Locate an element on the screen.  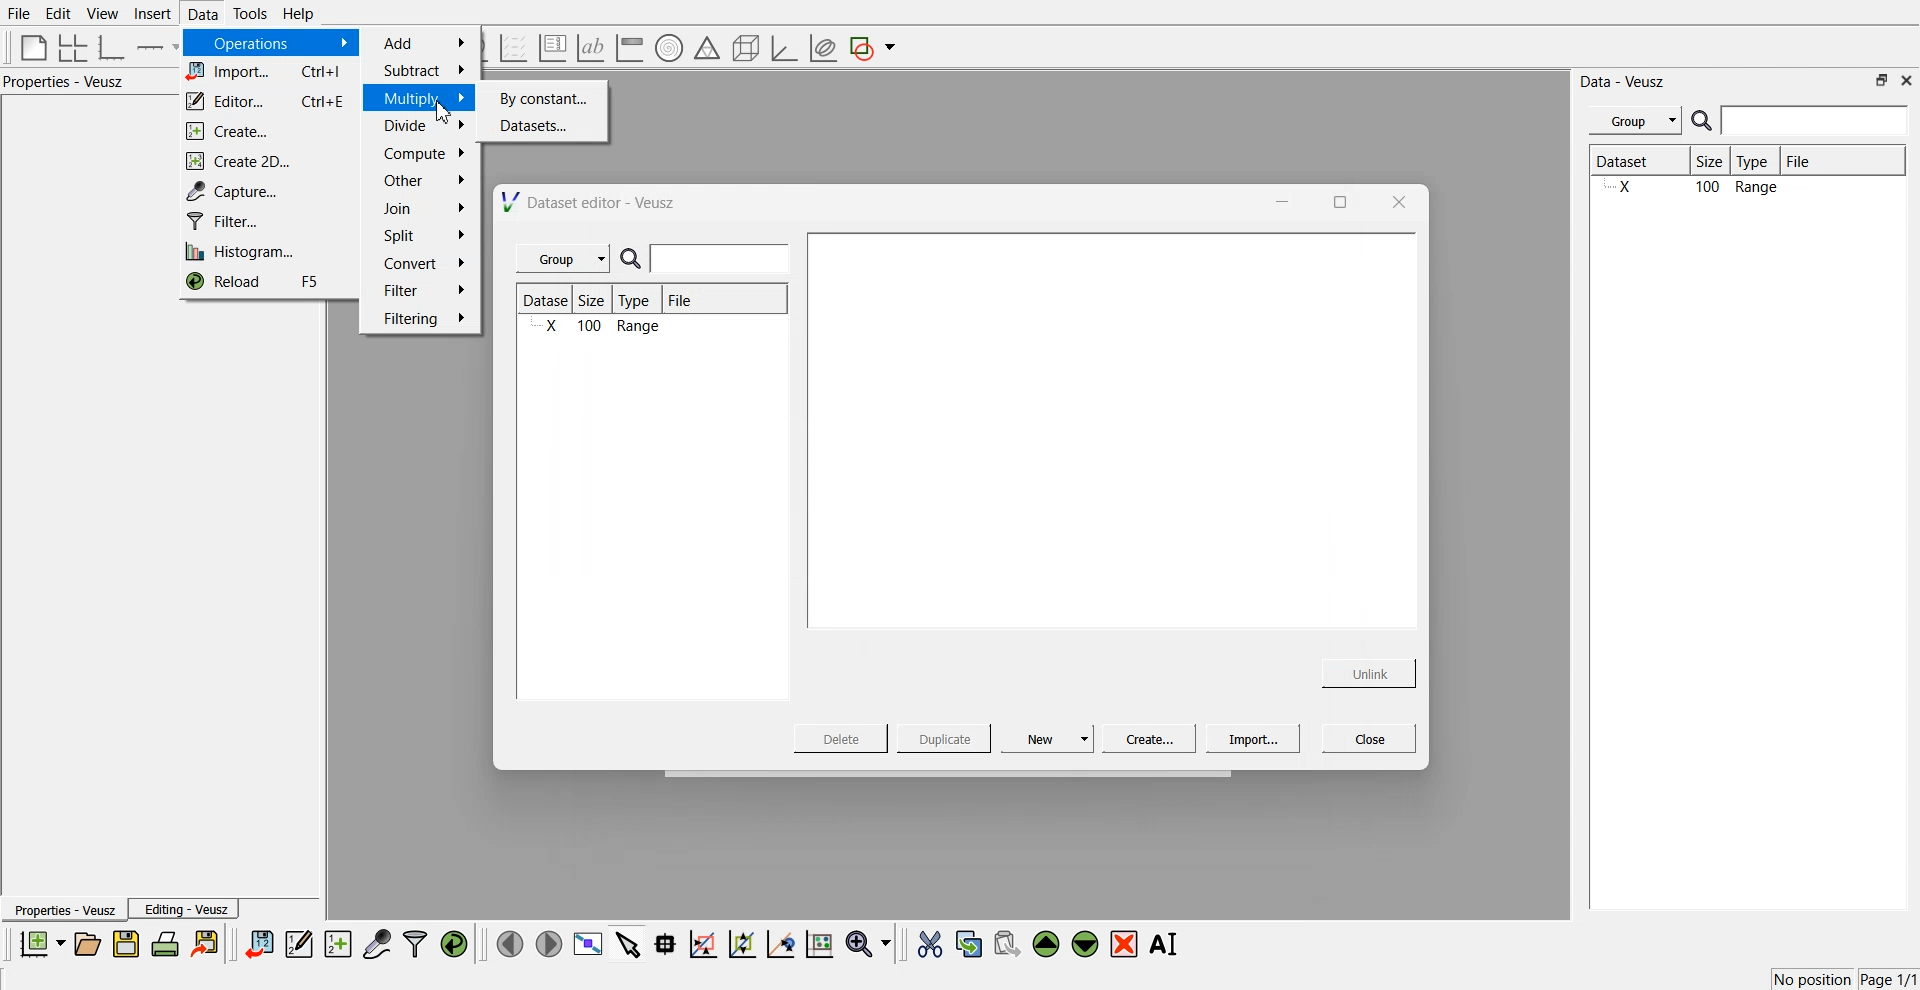
Delete is located at coordinates (843, 737).